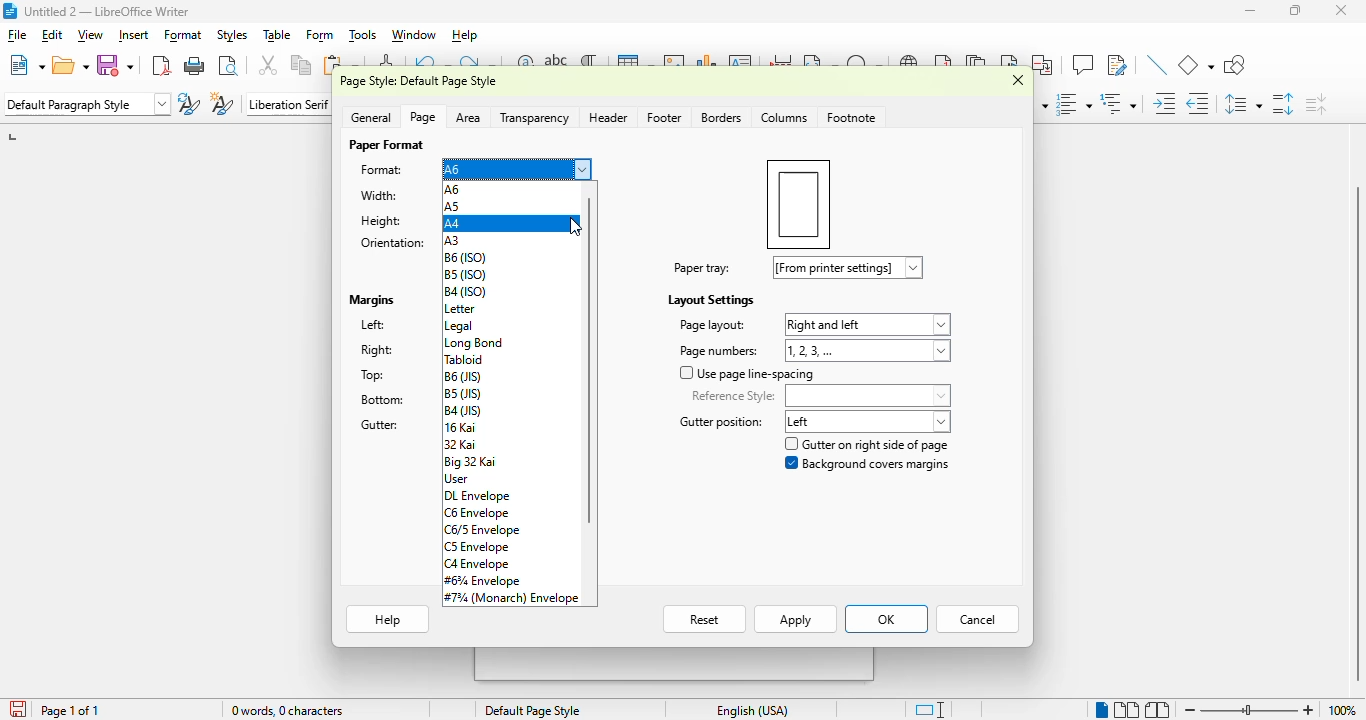 The width and height of the screenshot is (1366, 720). Describe the element at coordinates (458, 224) in the screenshot. I see `A4` at that location.